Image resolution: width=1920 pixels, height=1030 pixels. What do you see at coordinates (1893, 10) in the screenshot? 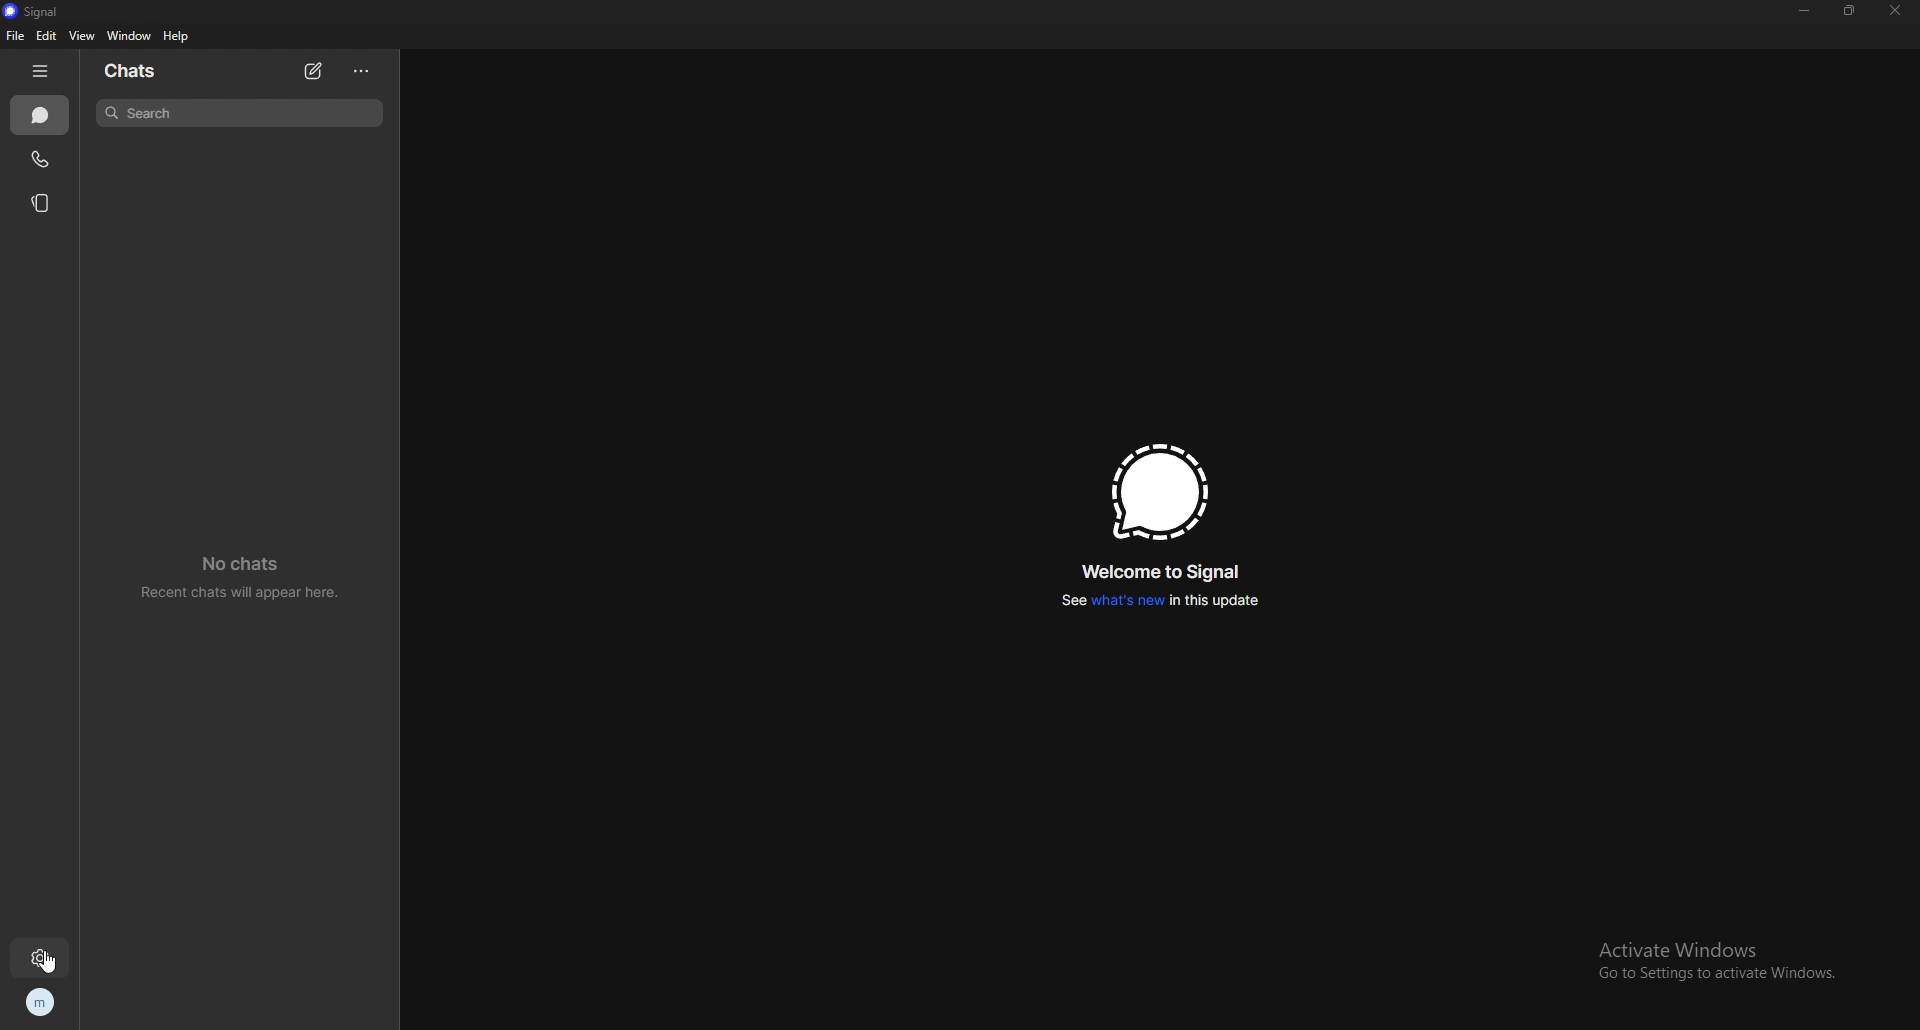
I see `close` at bounding box center [1893, 10].